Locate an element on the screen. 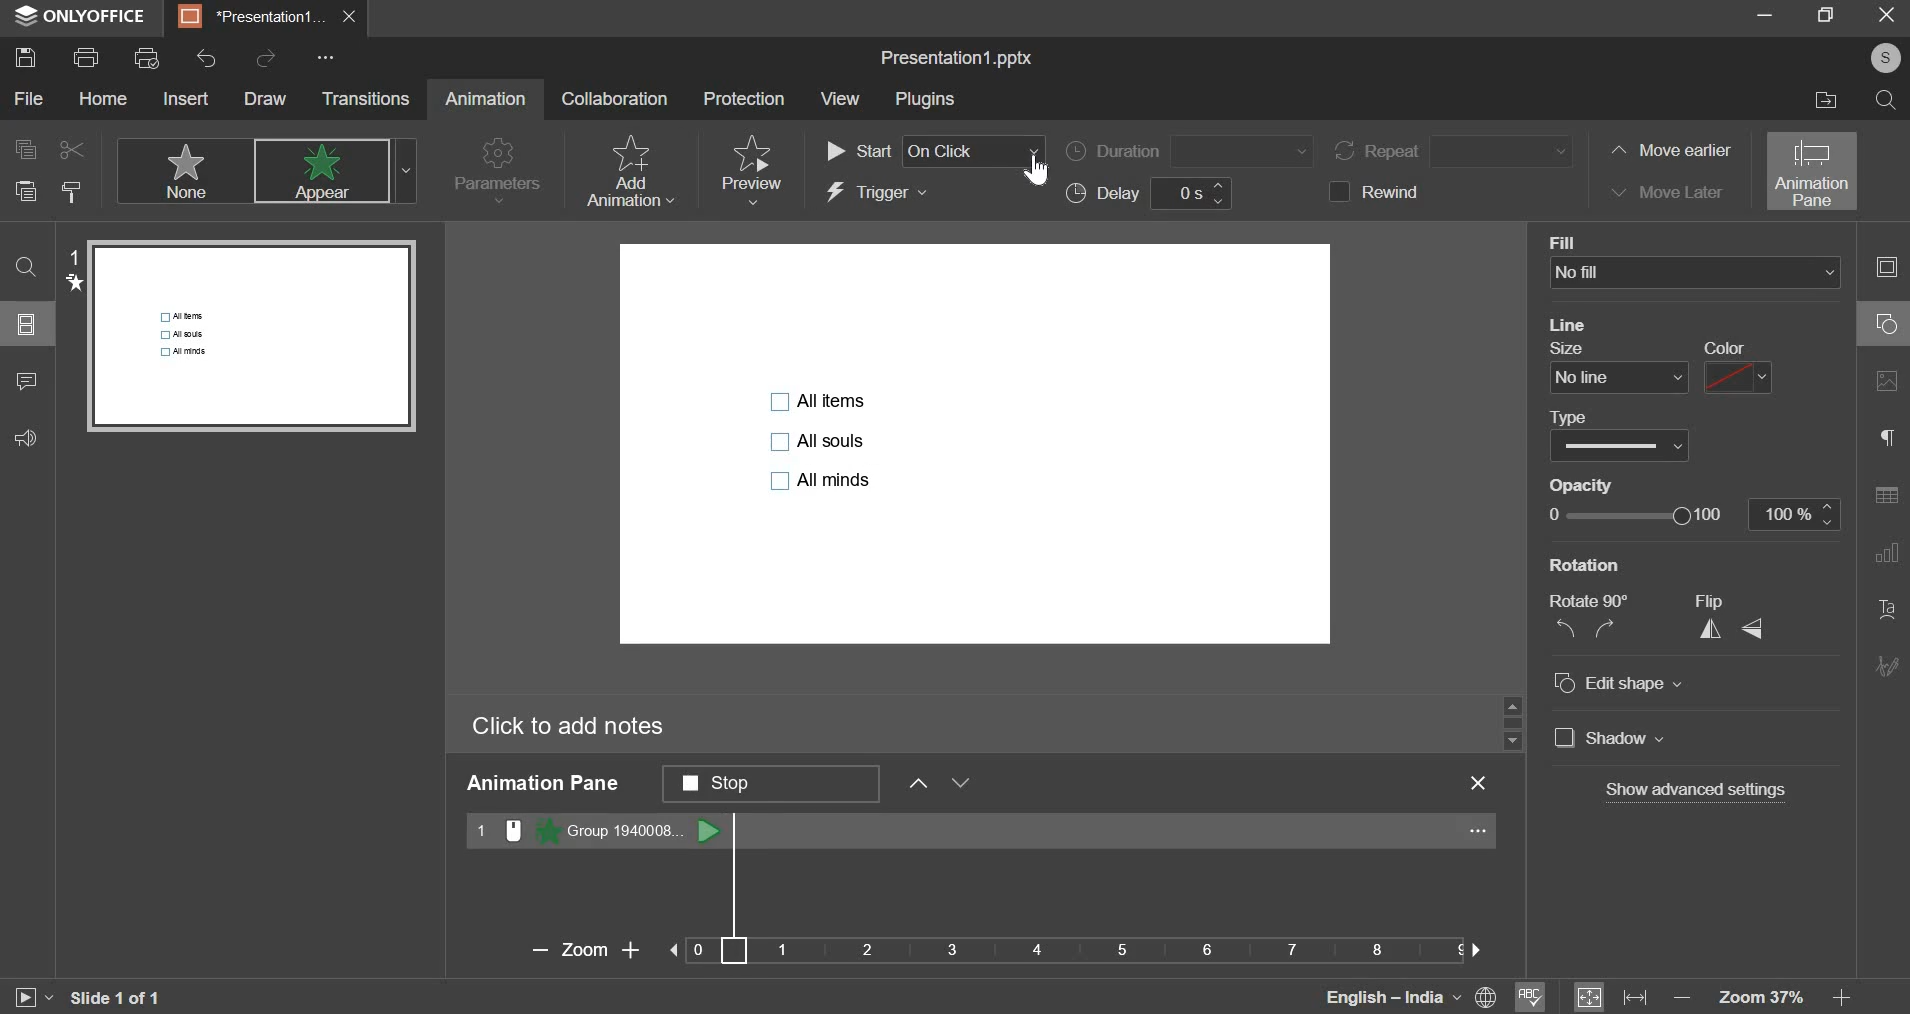 Image resolution: width=1910 pixels, height=1014 pixels. rotate is located at coordinates (1586, 627).